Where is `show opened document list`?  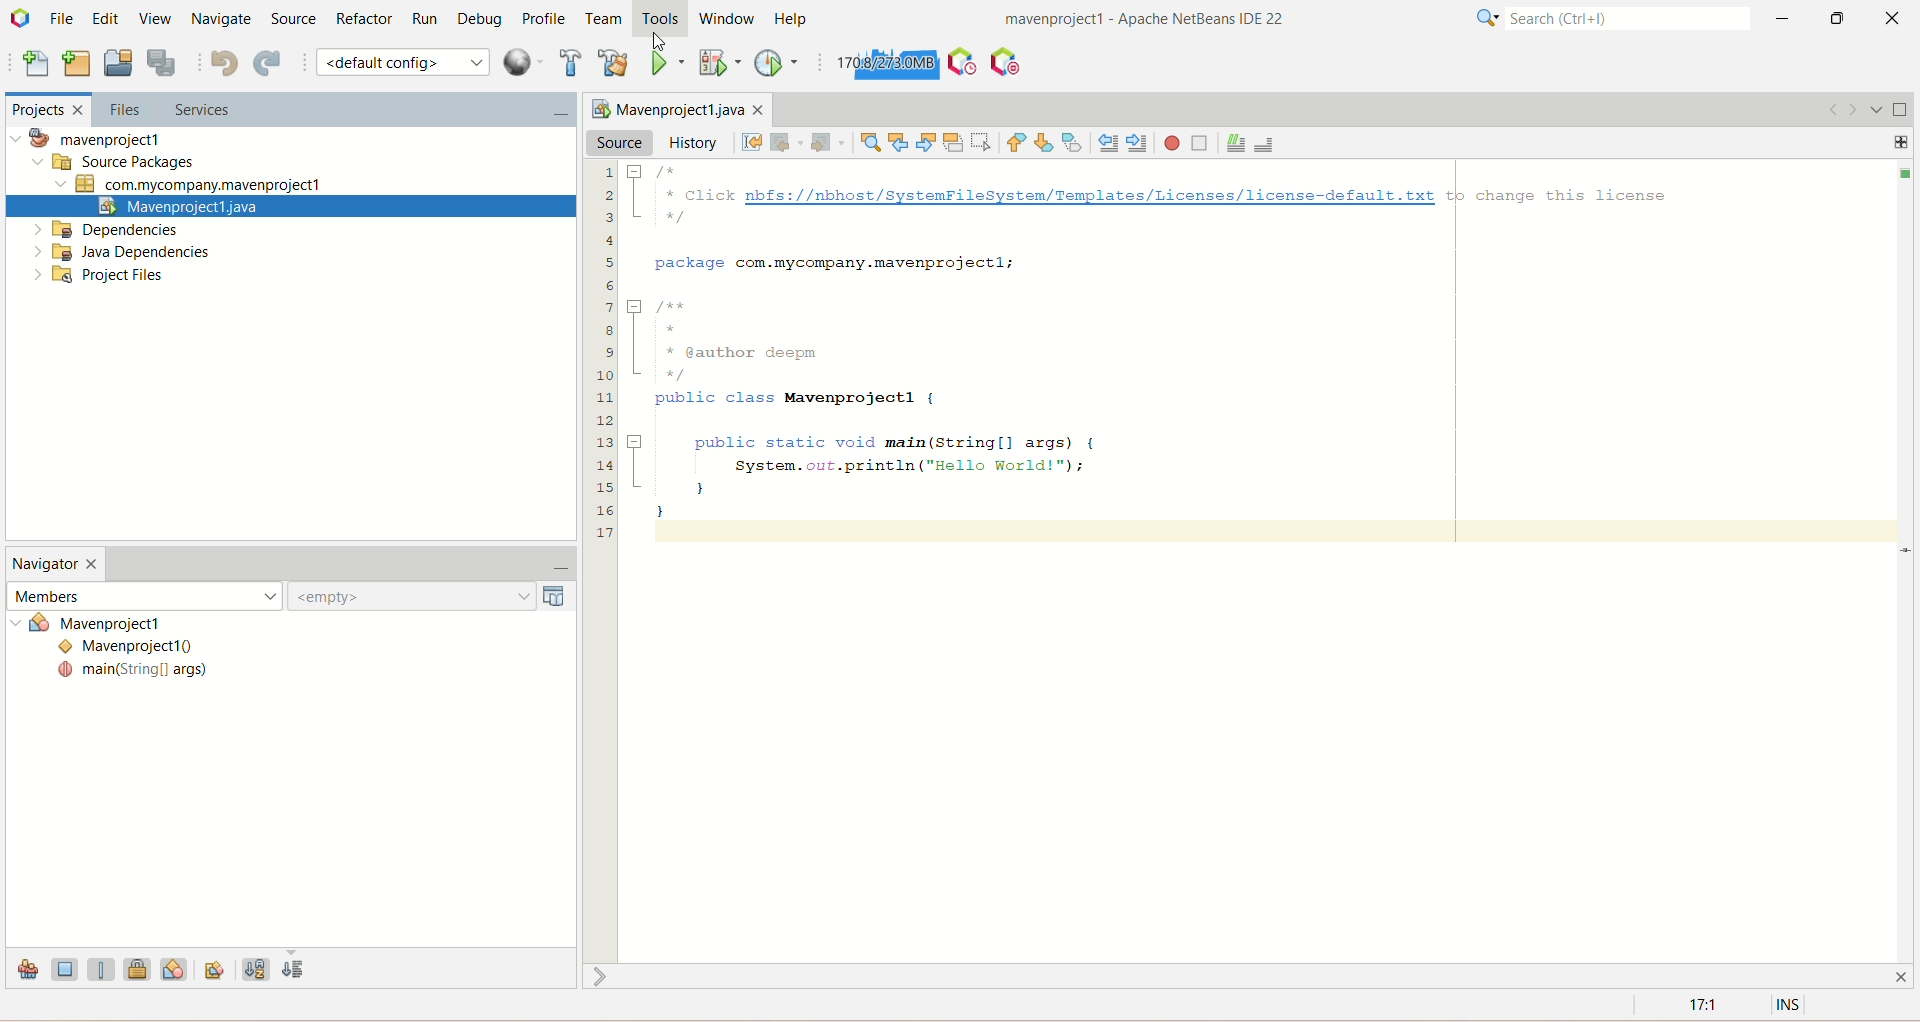
show opened document list is located at coordinates (1875, 108).